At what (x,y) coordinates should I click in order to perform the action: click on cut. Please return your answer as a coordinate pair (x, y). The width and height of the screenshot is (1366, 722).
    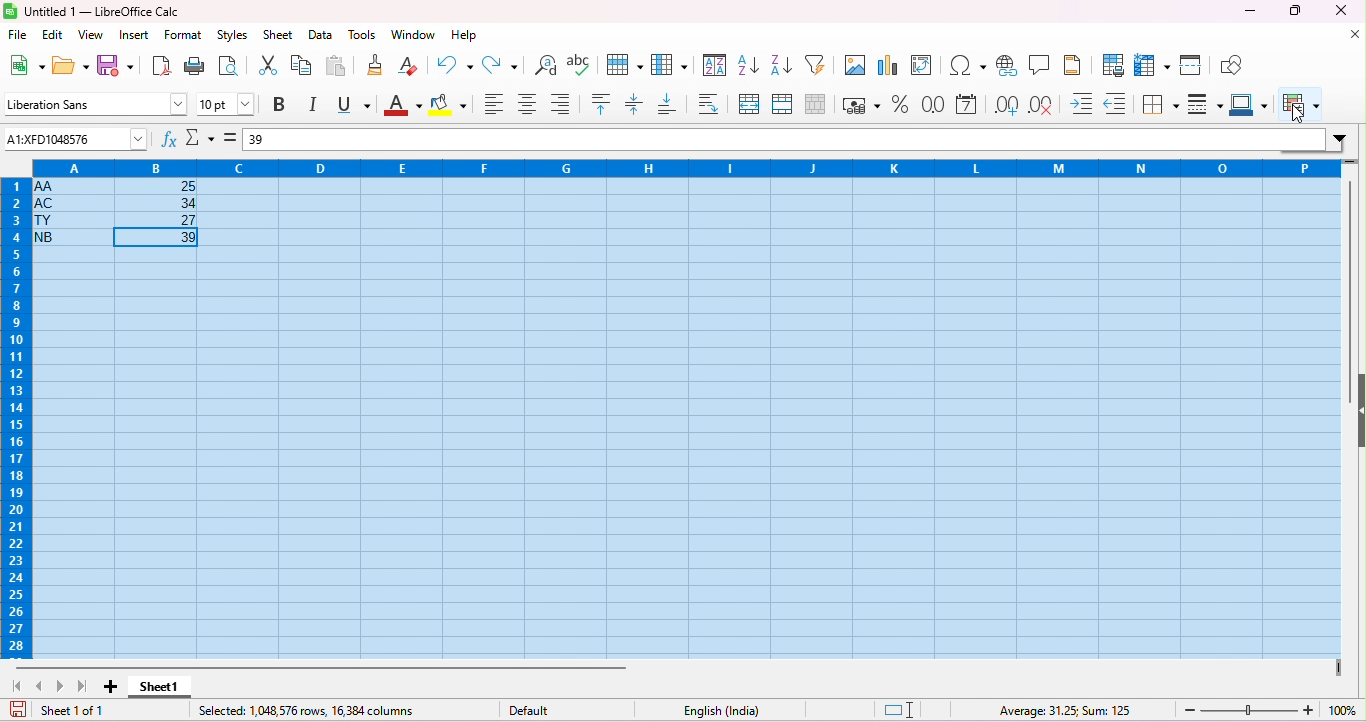
    Looking at the image, I should click on (270, 64).